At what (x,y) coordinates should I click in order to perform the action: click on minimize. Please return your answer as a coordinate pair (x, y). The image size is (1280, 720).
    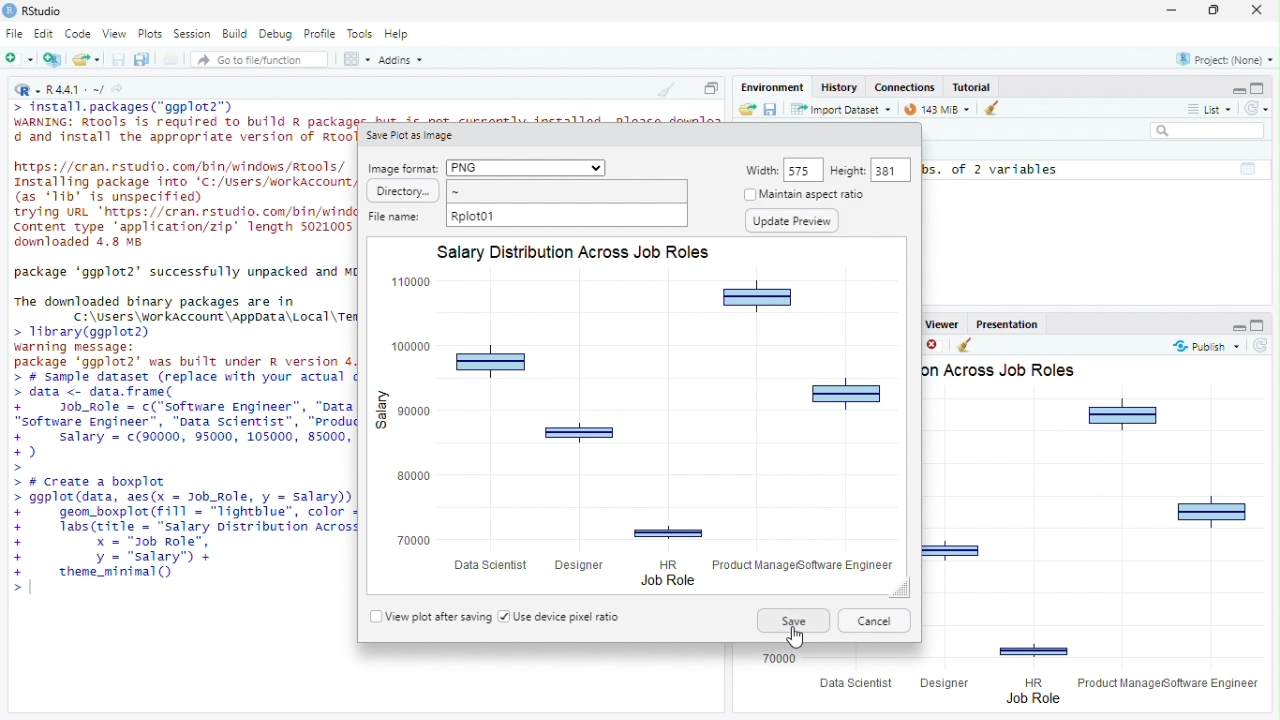
    Looking at the image, I should click on (1233, 326).